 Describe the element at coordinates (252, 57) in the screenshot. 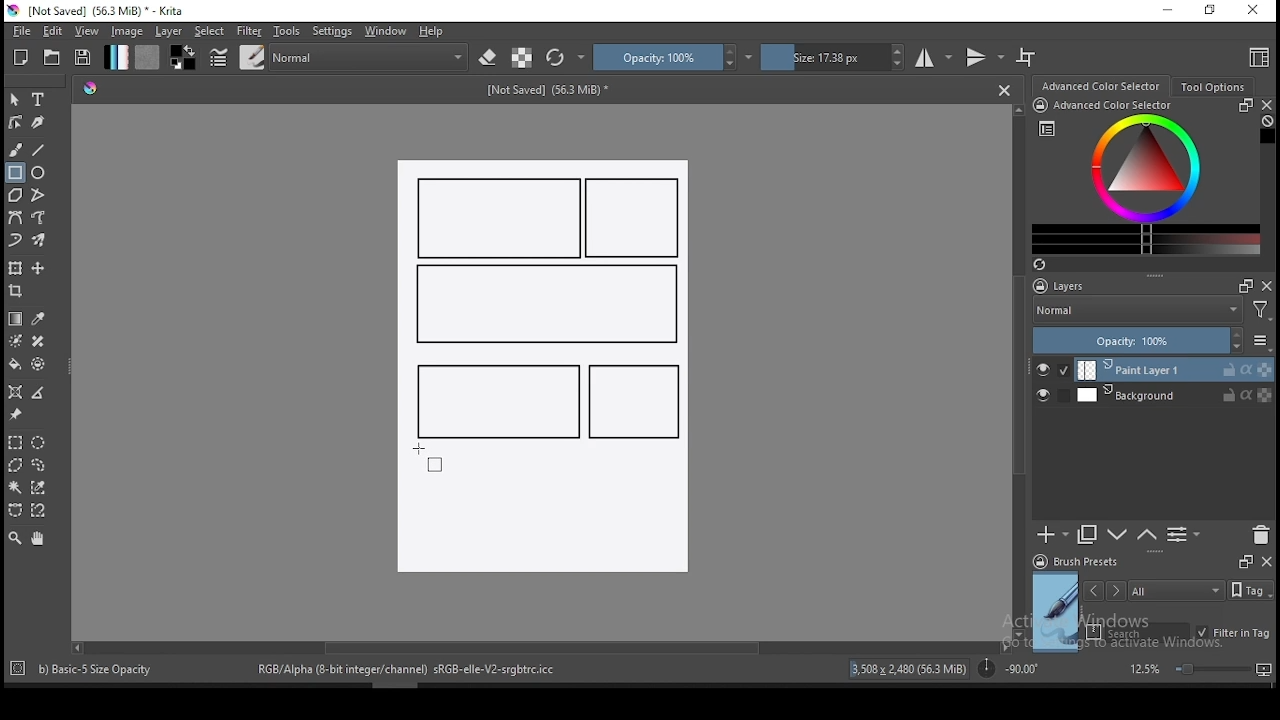

I see `brushes` at that location.